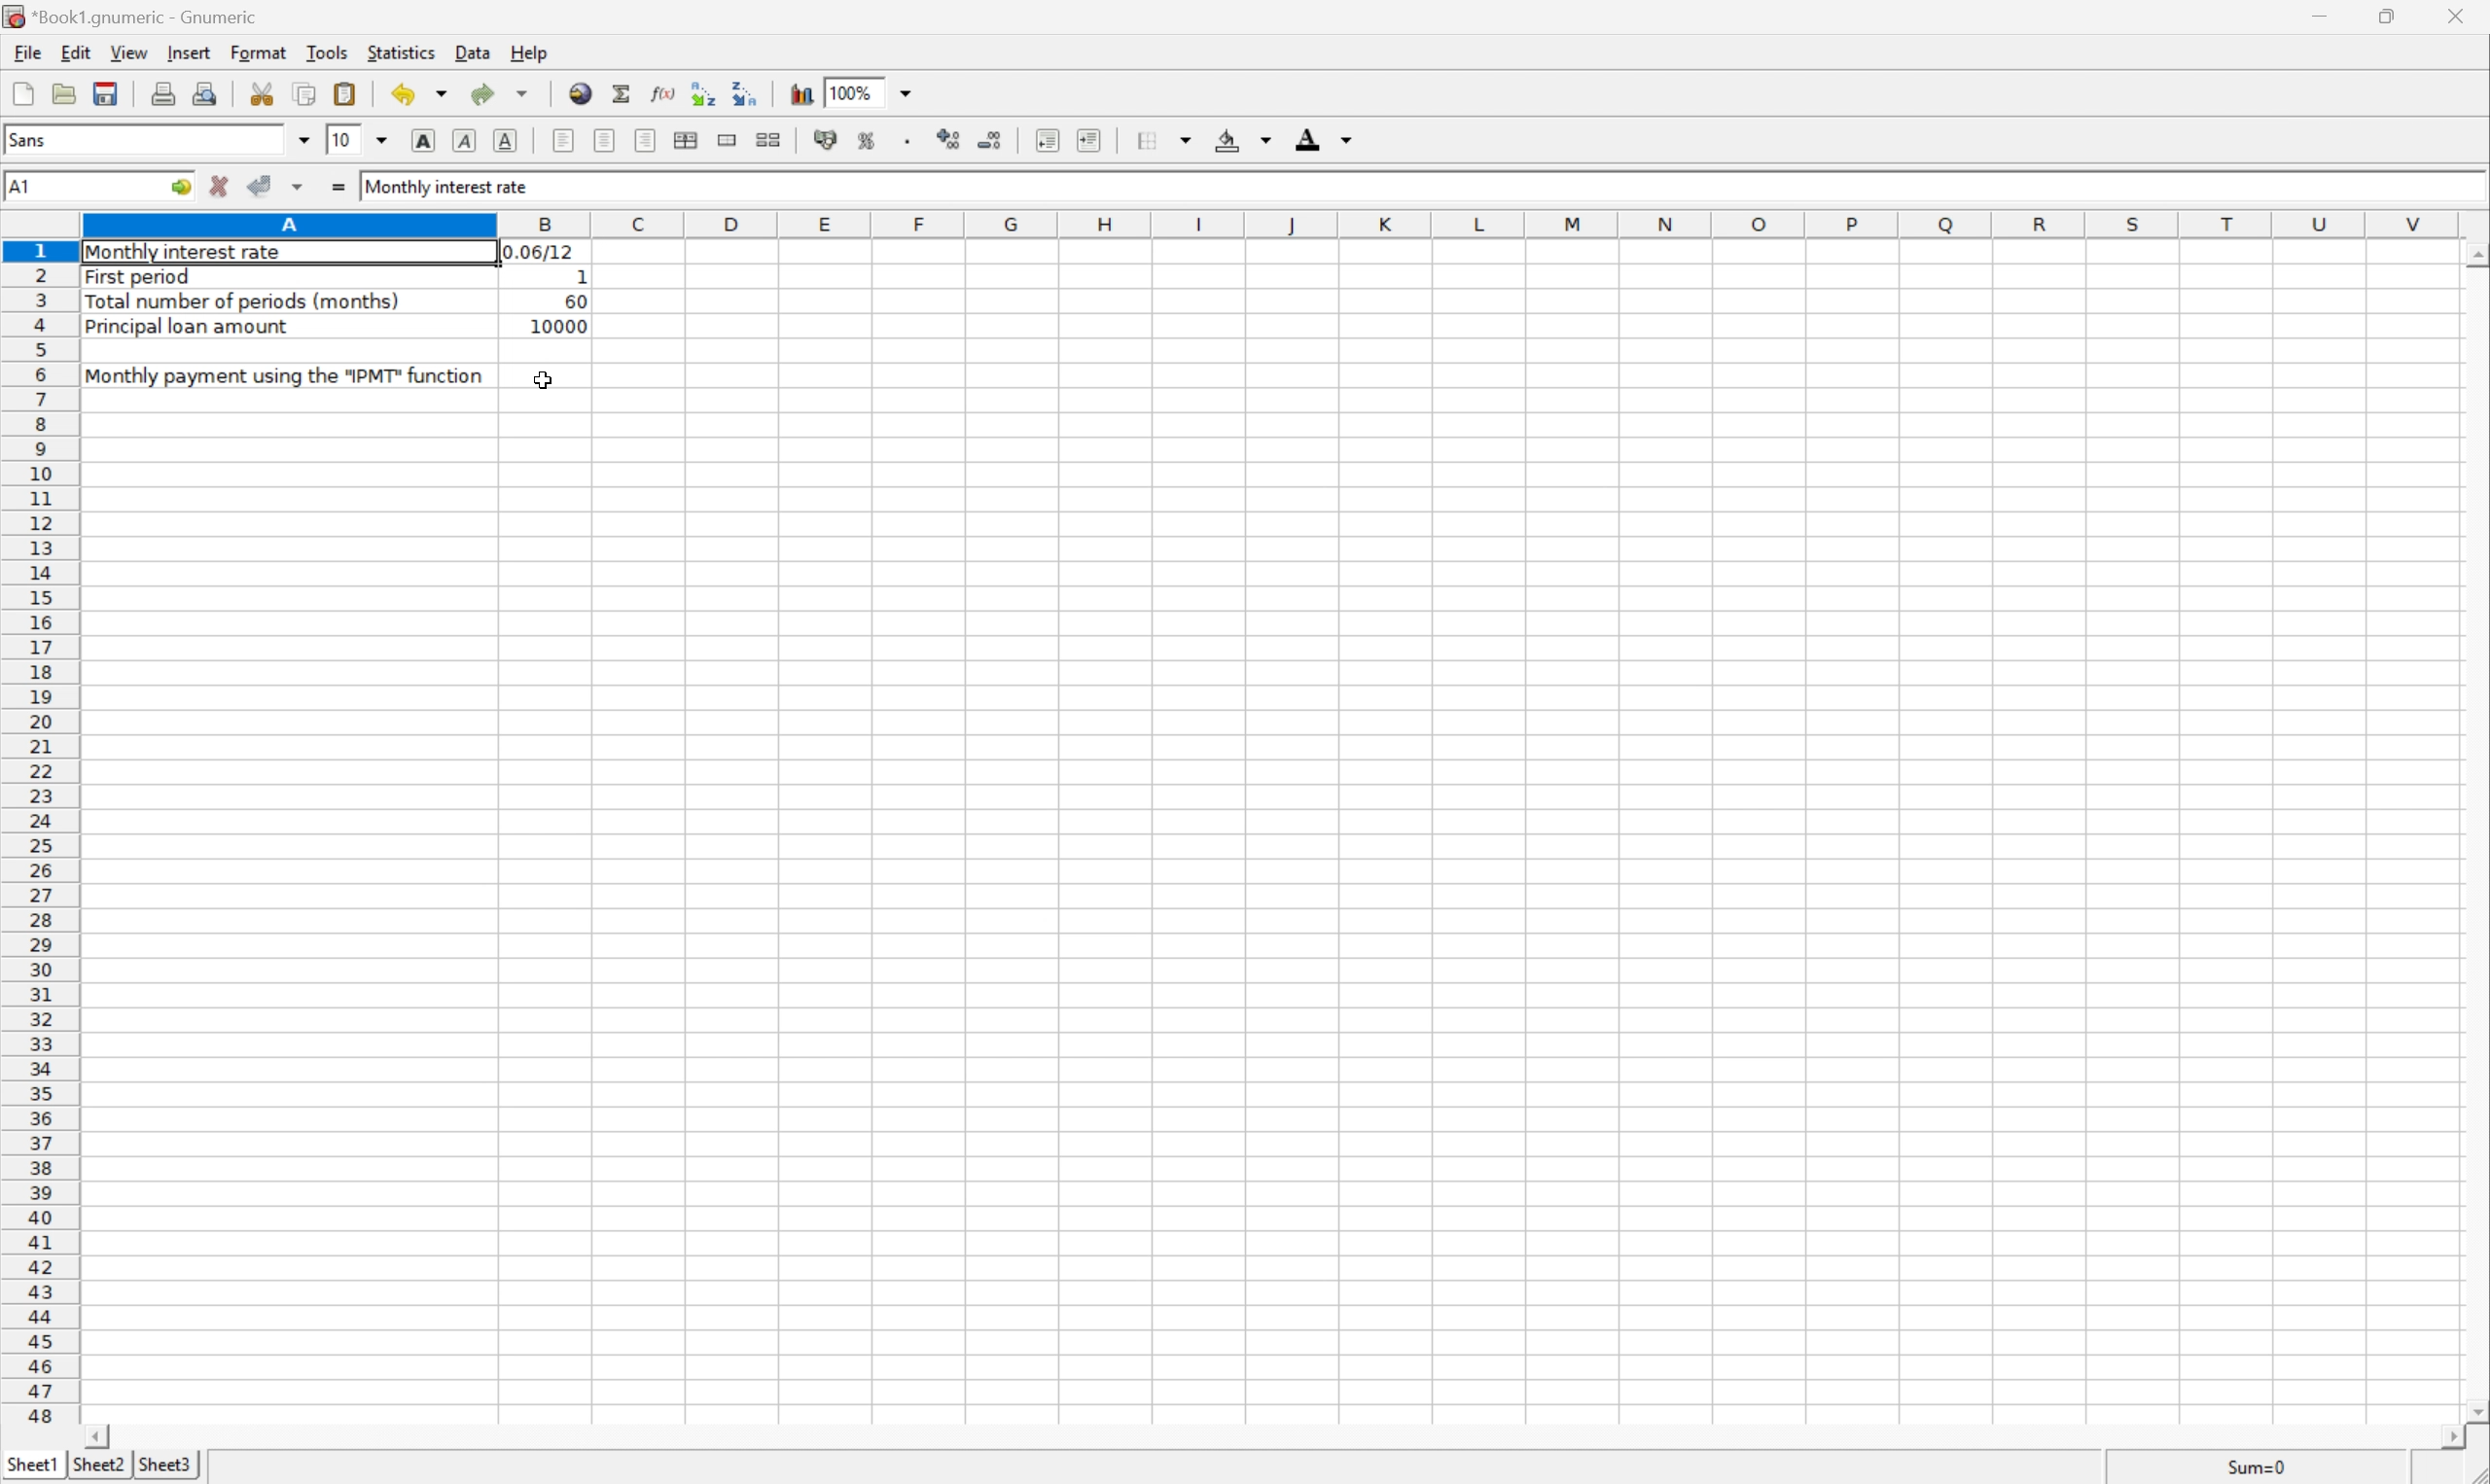 The width and height of the screenshot is (2490, 1484). What do you see at coordinates (192, 53) in the screenshot?
I see `Insert` at bounding box center [192, 53].